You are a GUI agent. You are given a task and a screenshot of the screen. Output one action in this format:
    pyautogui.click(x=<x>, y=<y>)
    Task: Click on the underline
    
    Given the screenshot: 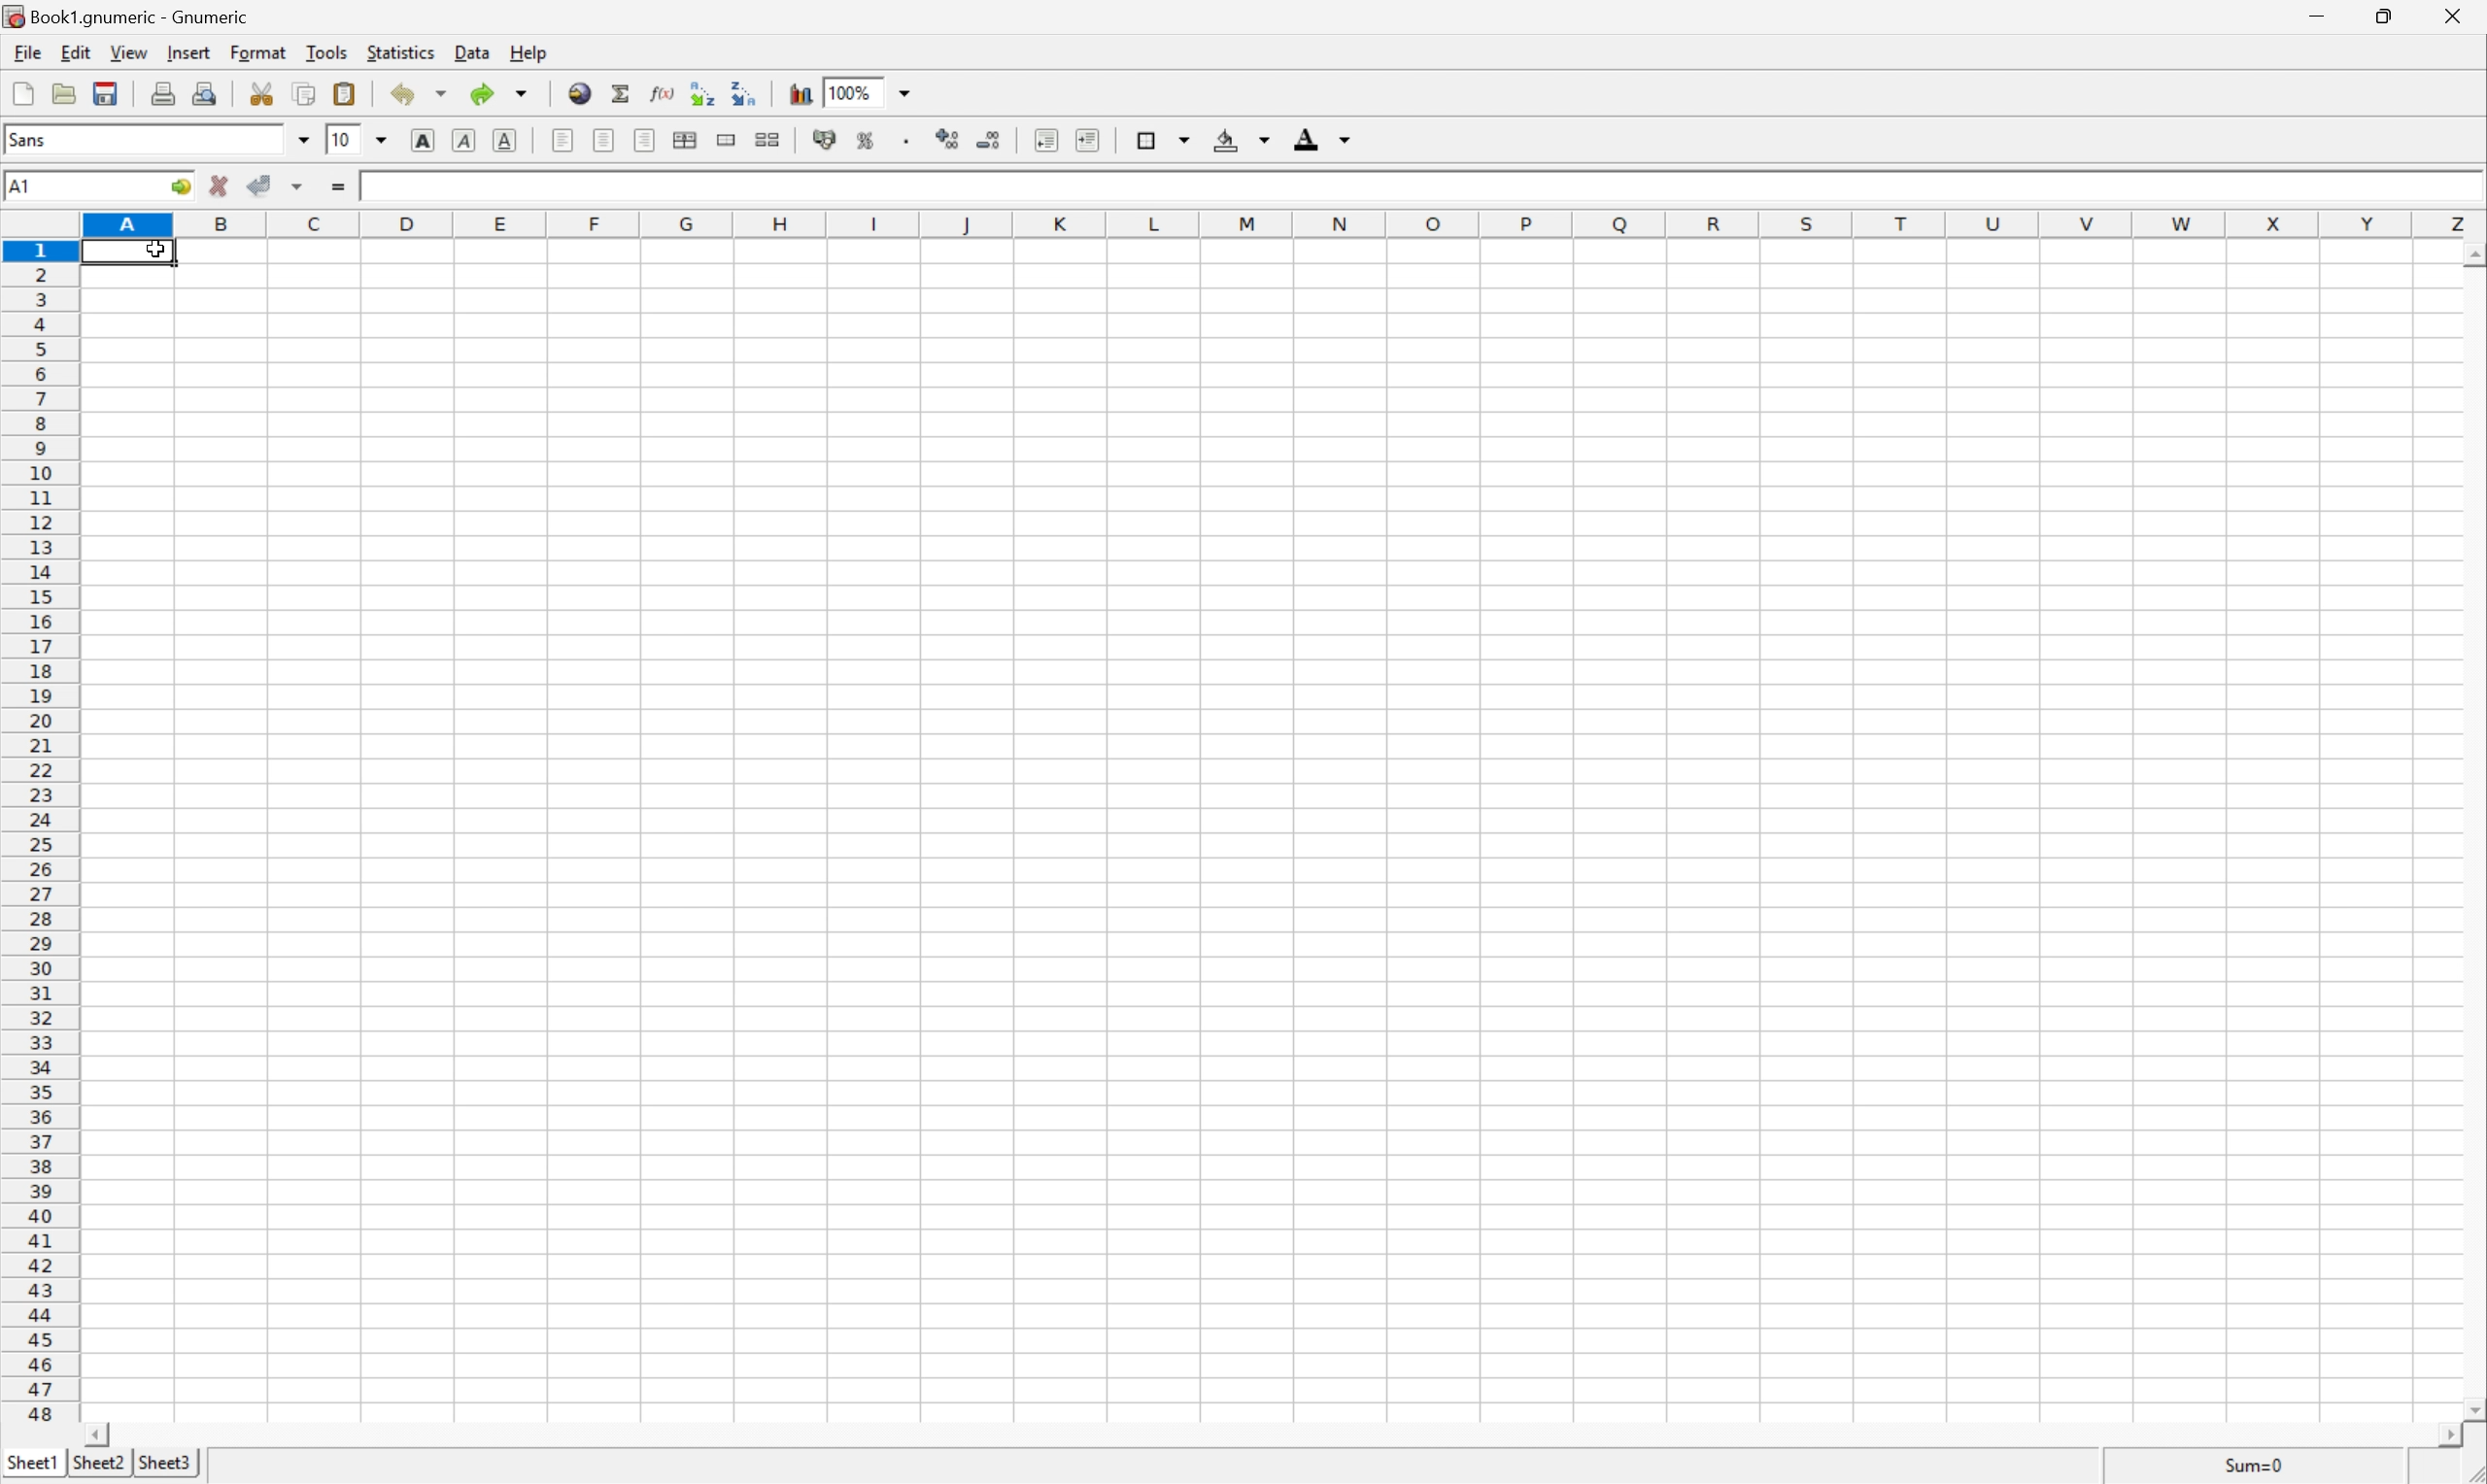 What is the action you would take?
    pyautogui.click(x=507, y=138)
    